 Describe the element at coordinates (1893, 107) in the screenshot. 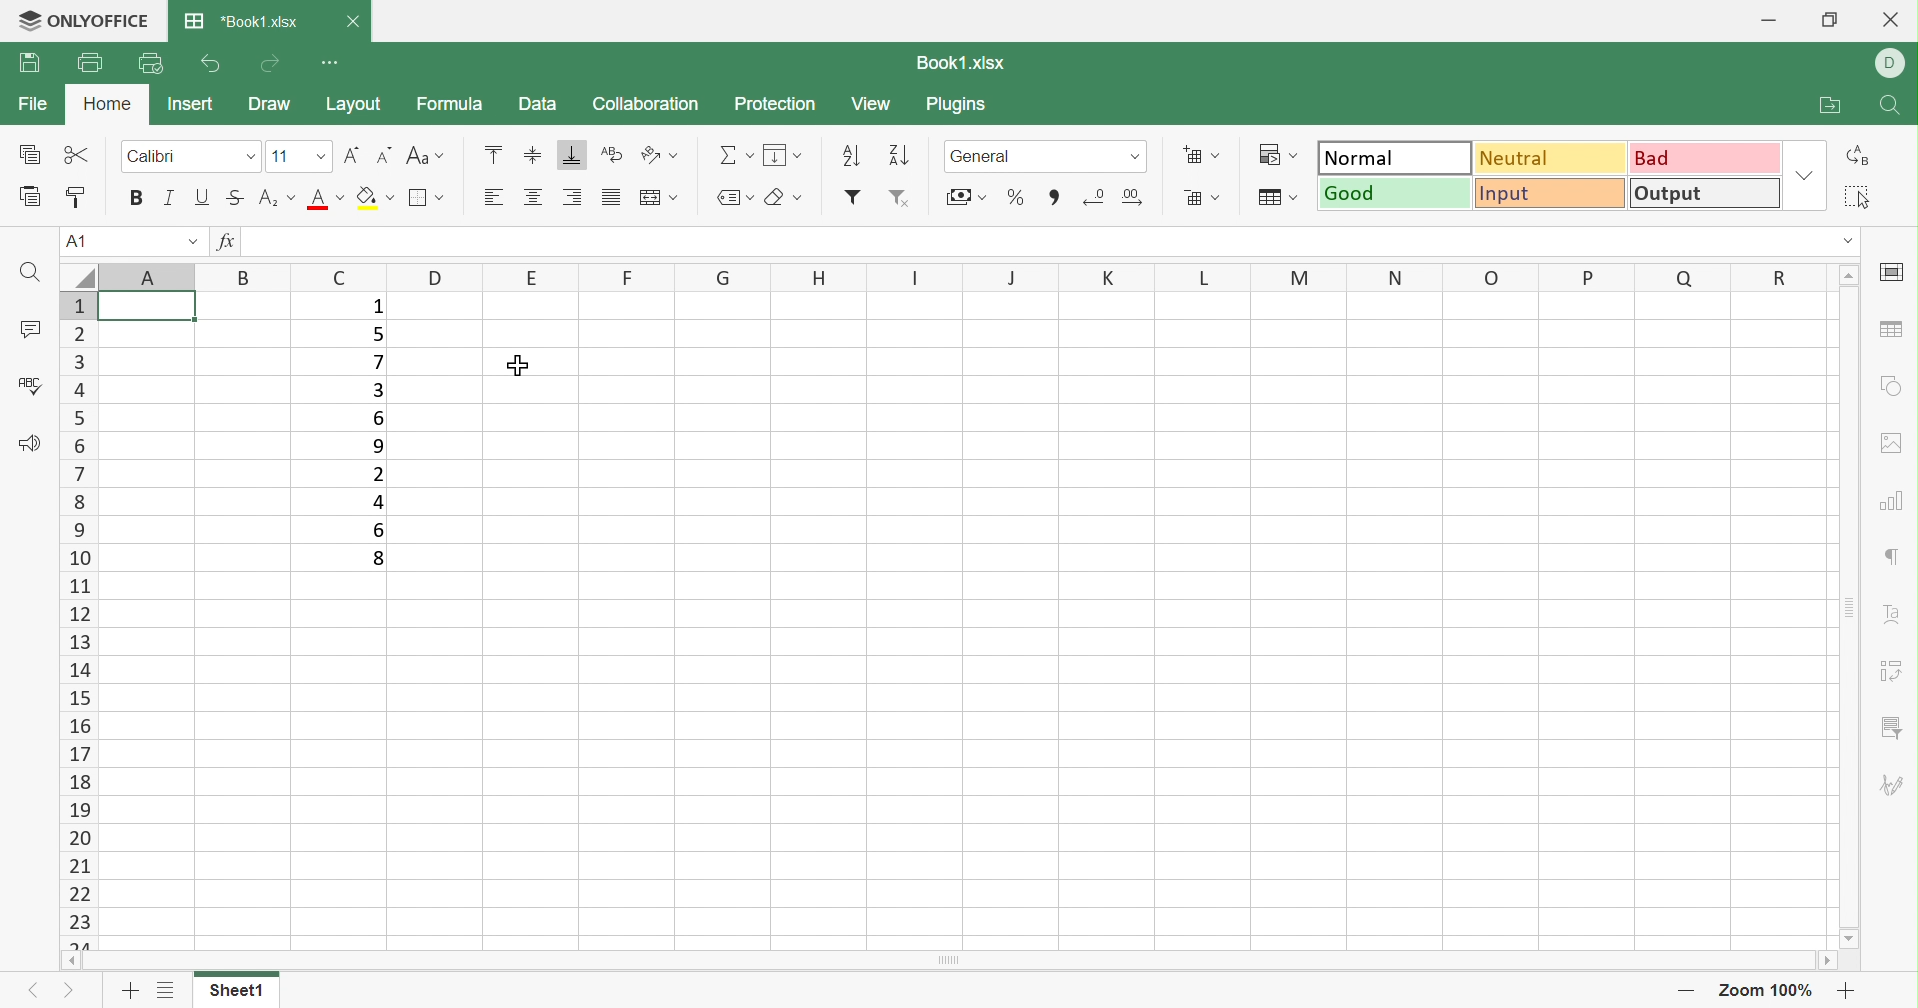

I see `Find` at that location.